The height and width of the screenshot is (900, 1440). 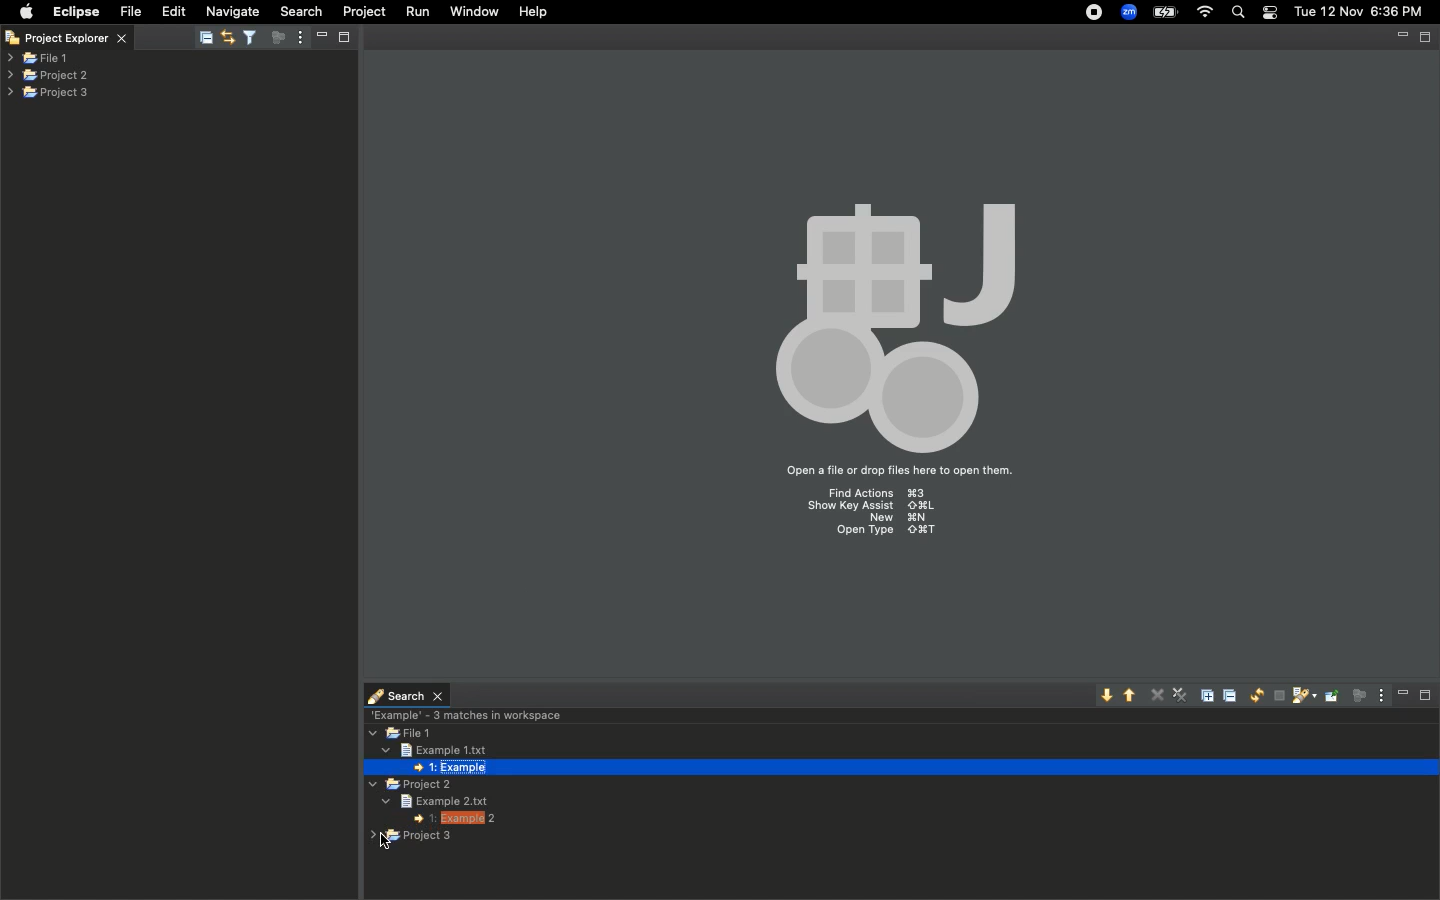 What do you see at coordinates (890, 318) in the screenshot?
I see `Icon` at bounding box center [890, 318].